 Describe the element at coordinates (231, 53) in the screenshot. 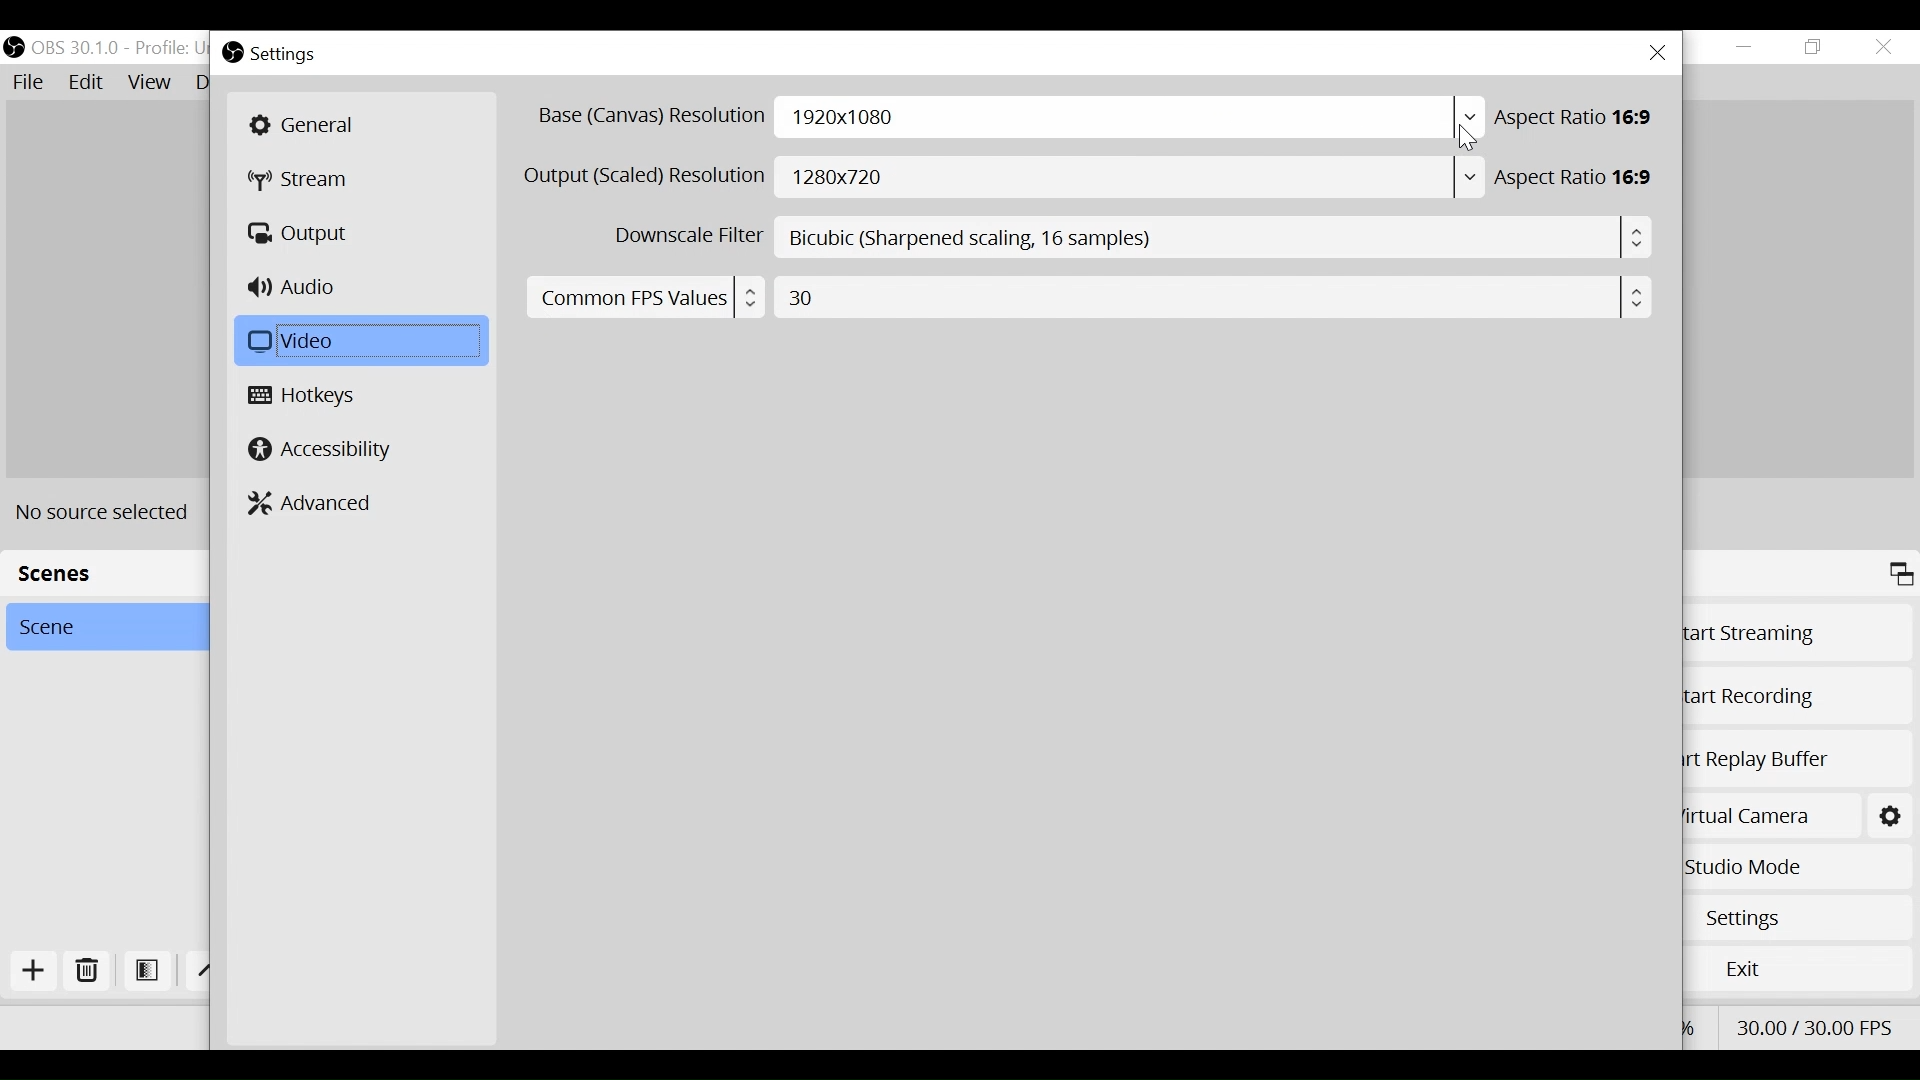

I see `OBS Studio Desktop Icon` at that location.